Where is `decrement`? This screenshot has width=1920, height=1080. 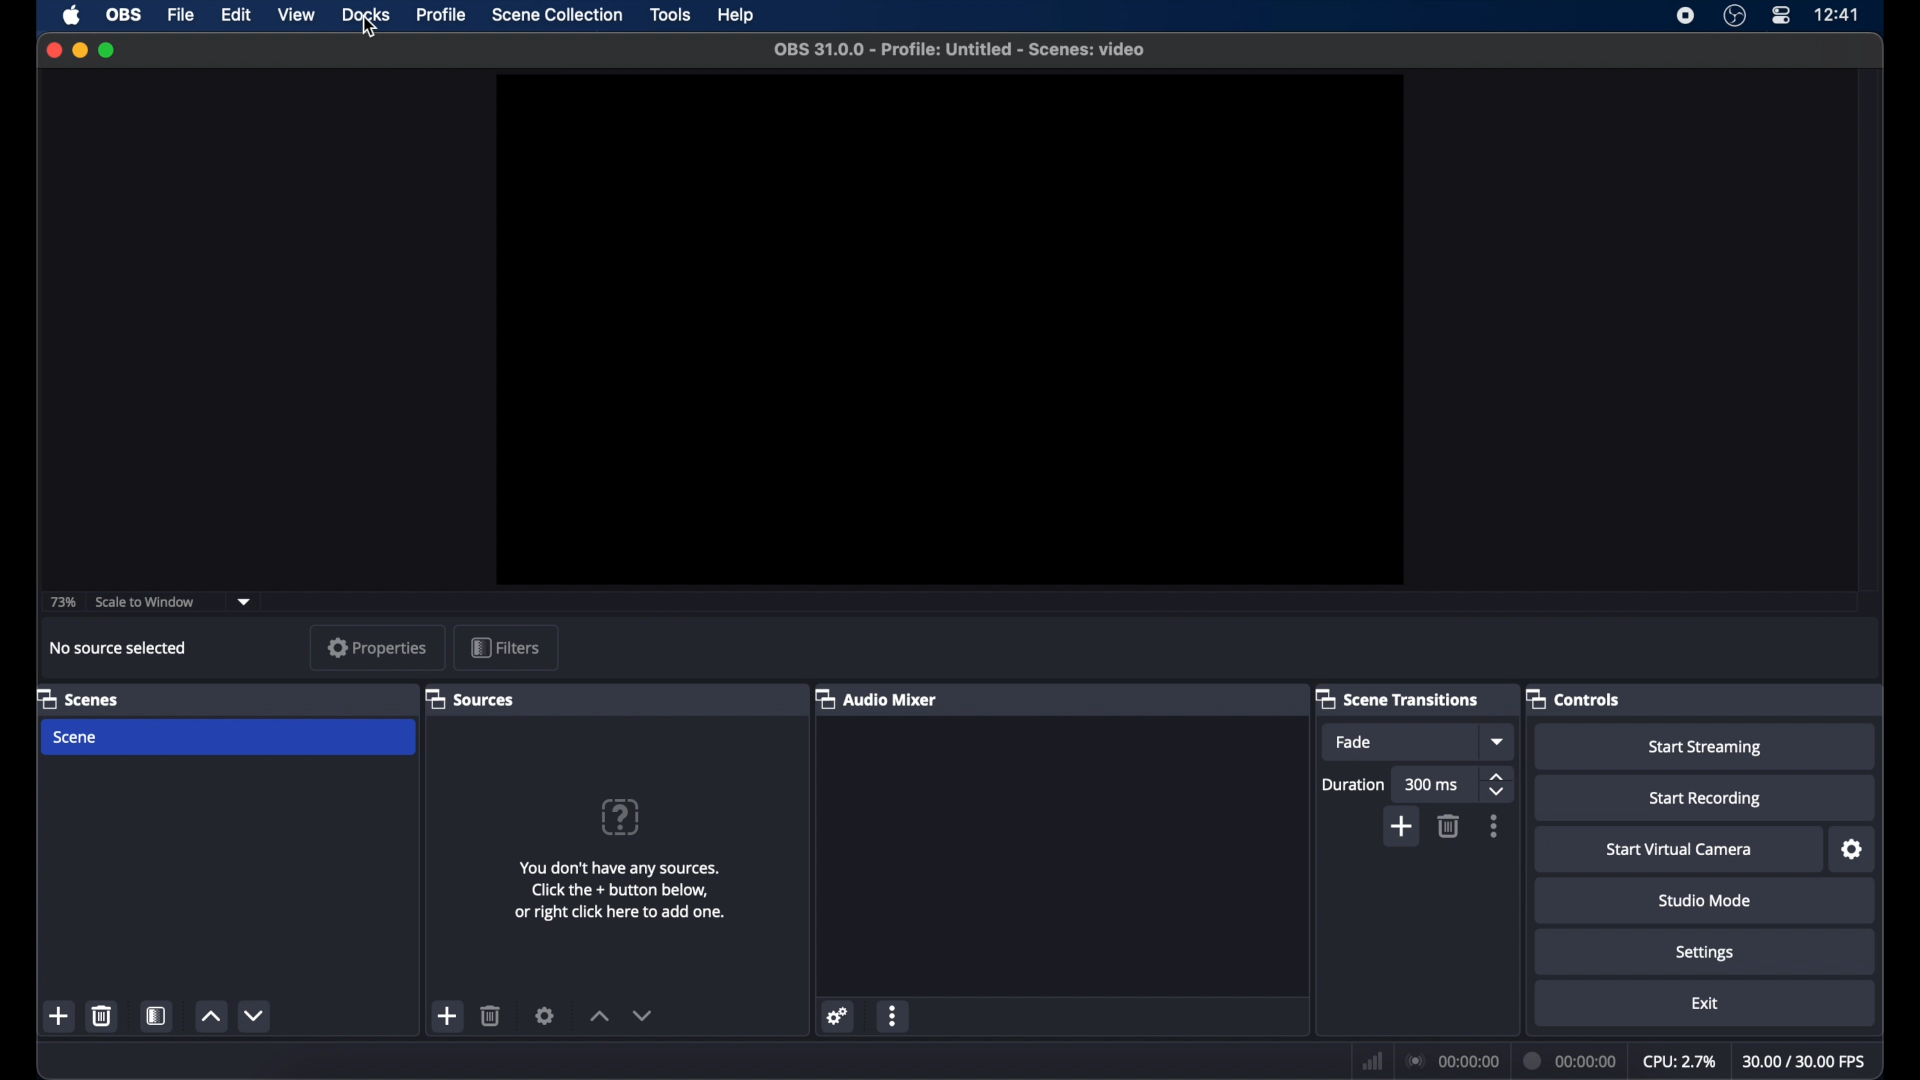 decrement is located at coordinates (644, 1015).